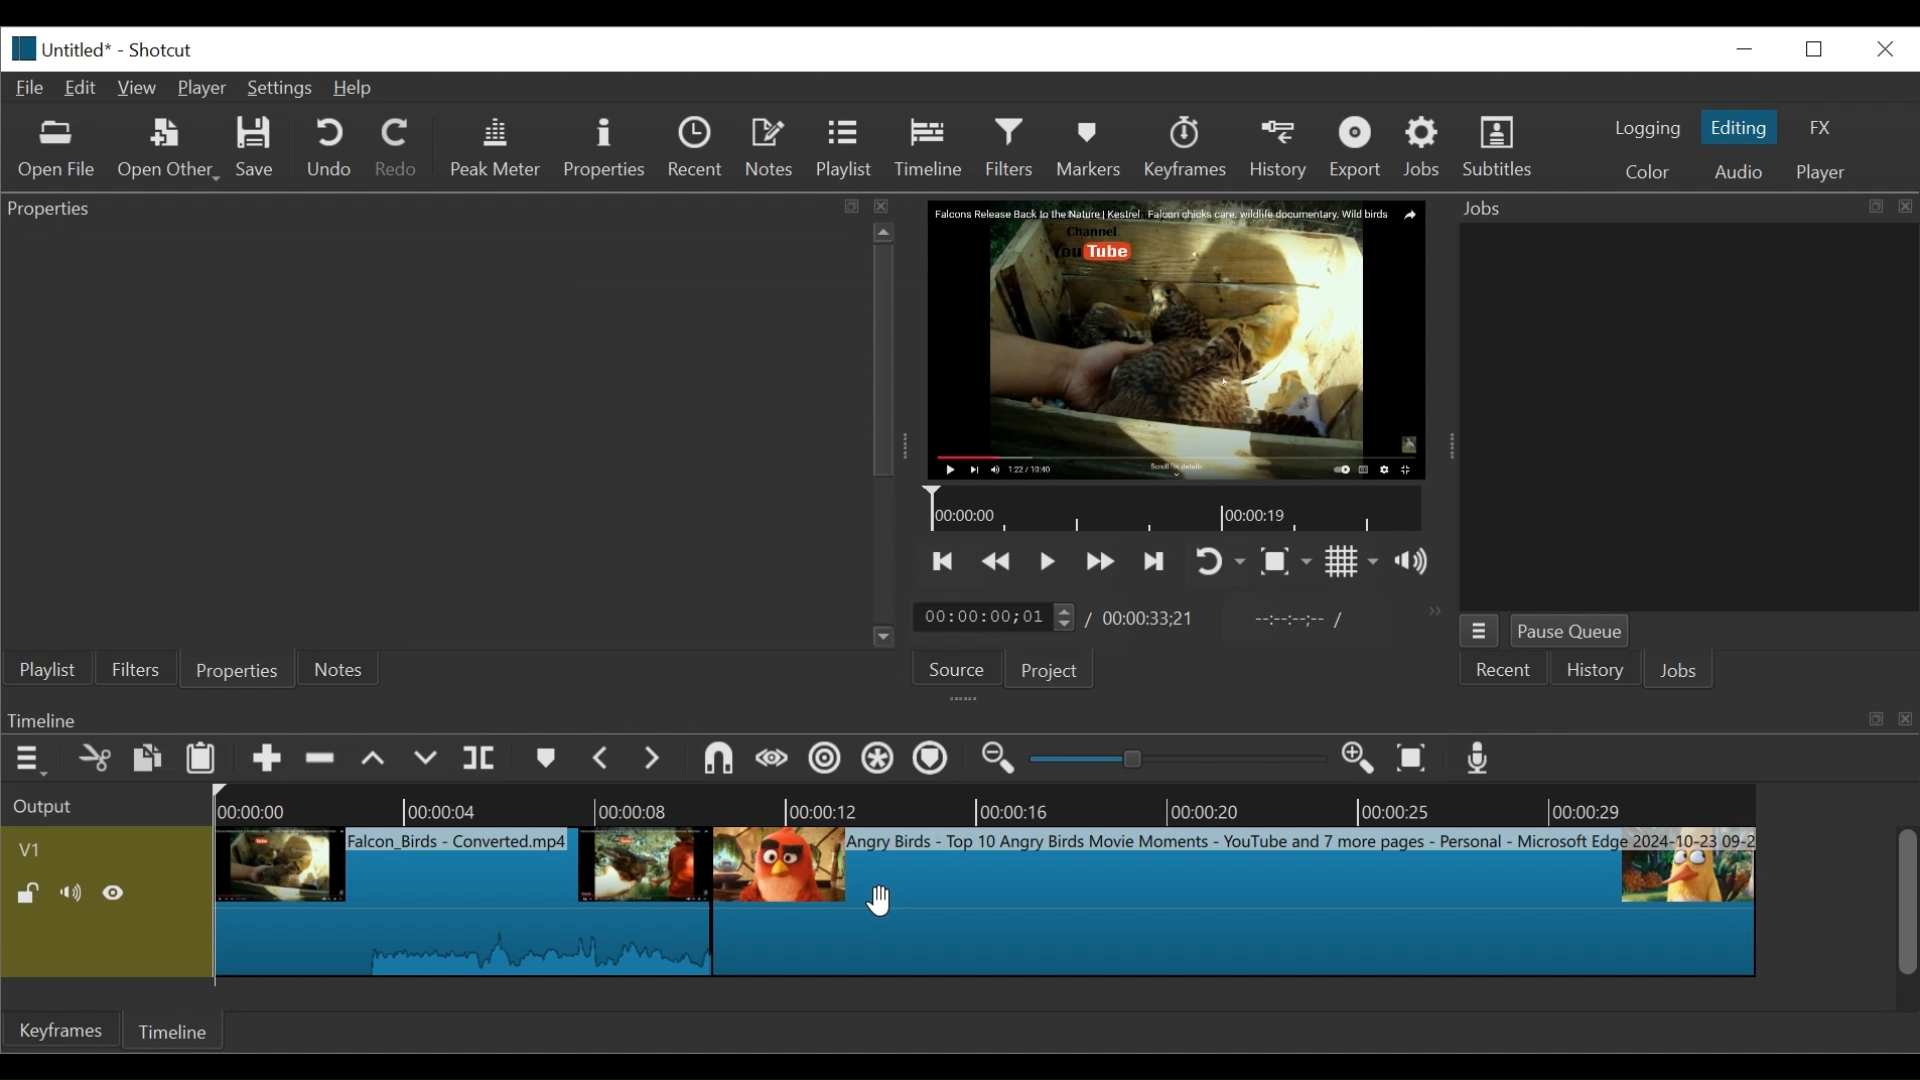  What do you see at coordinates (1303, 624) in the screenshot?
I see `In Point` at bounding box center [1303, 624].